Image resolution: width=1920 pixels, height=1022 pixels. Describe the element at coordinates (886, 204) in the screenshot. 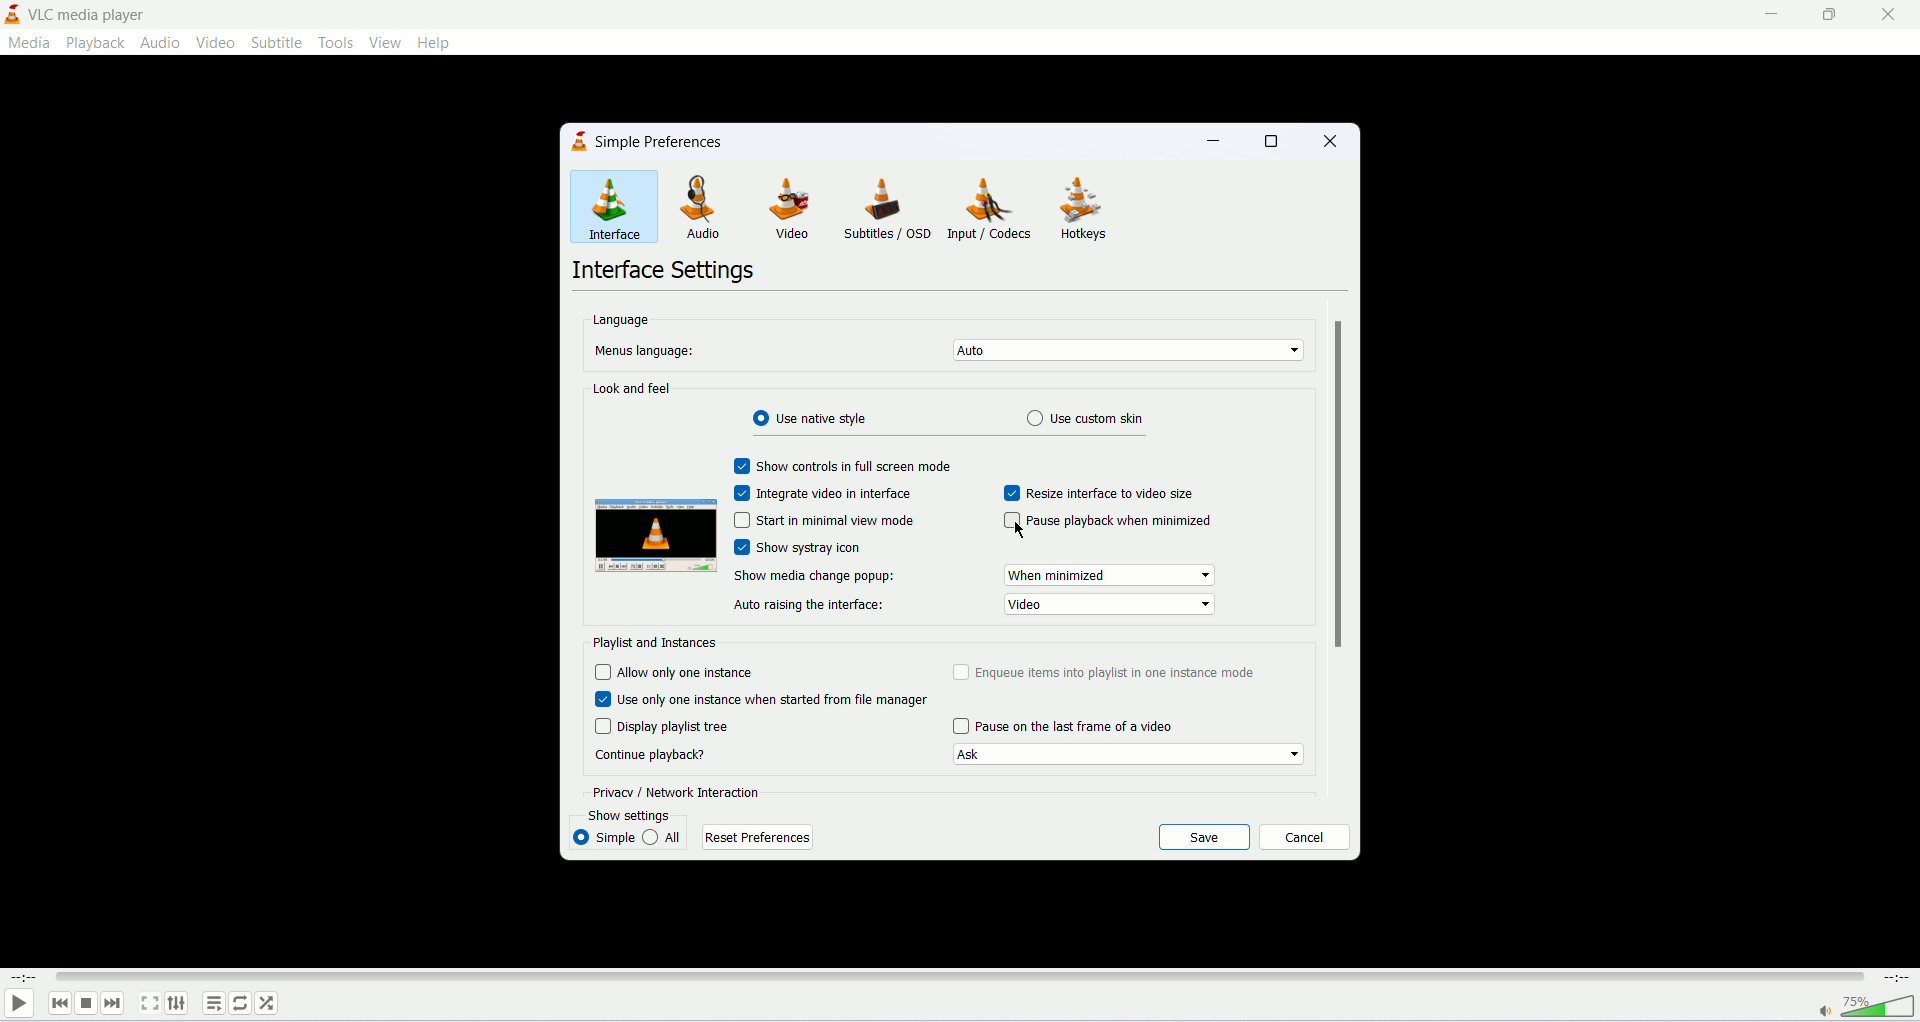

I see `subtitles/OSD` at that location.